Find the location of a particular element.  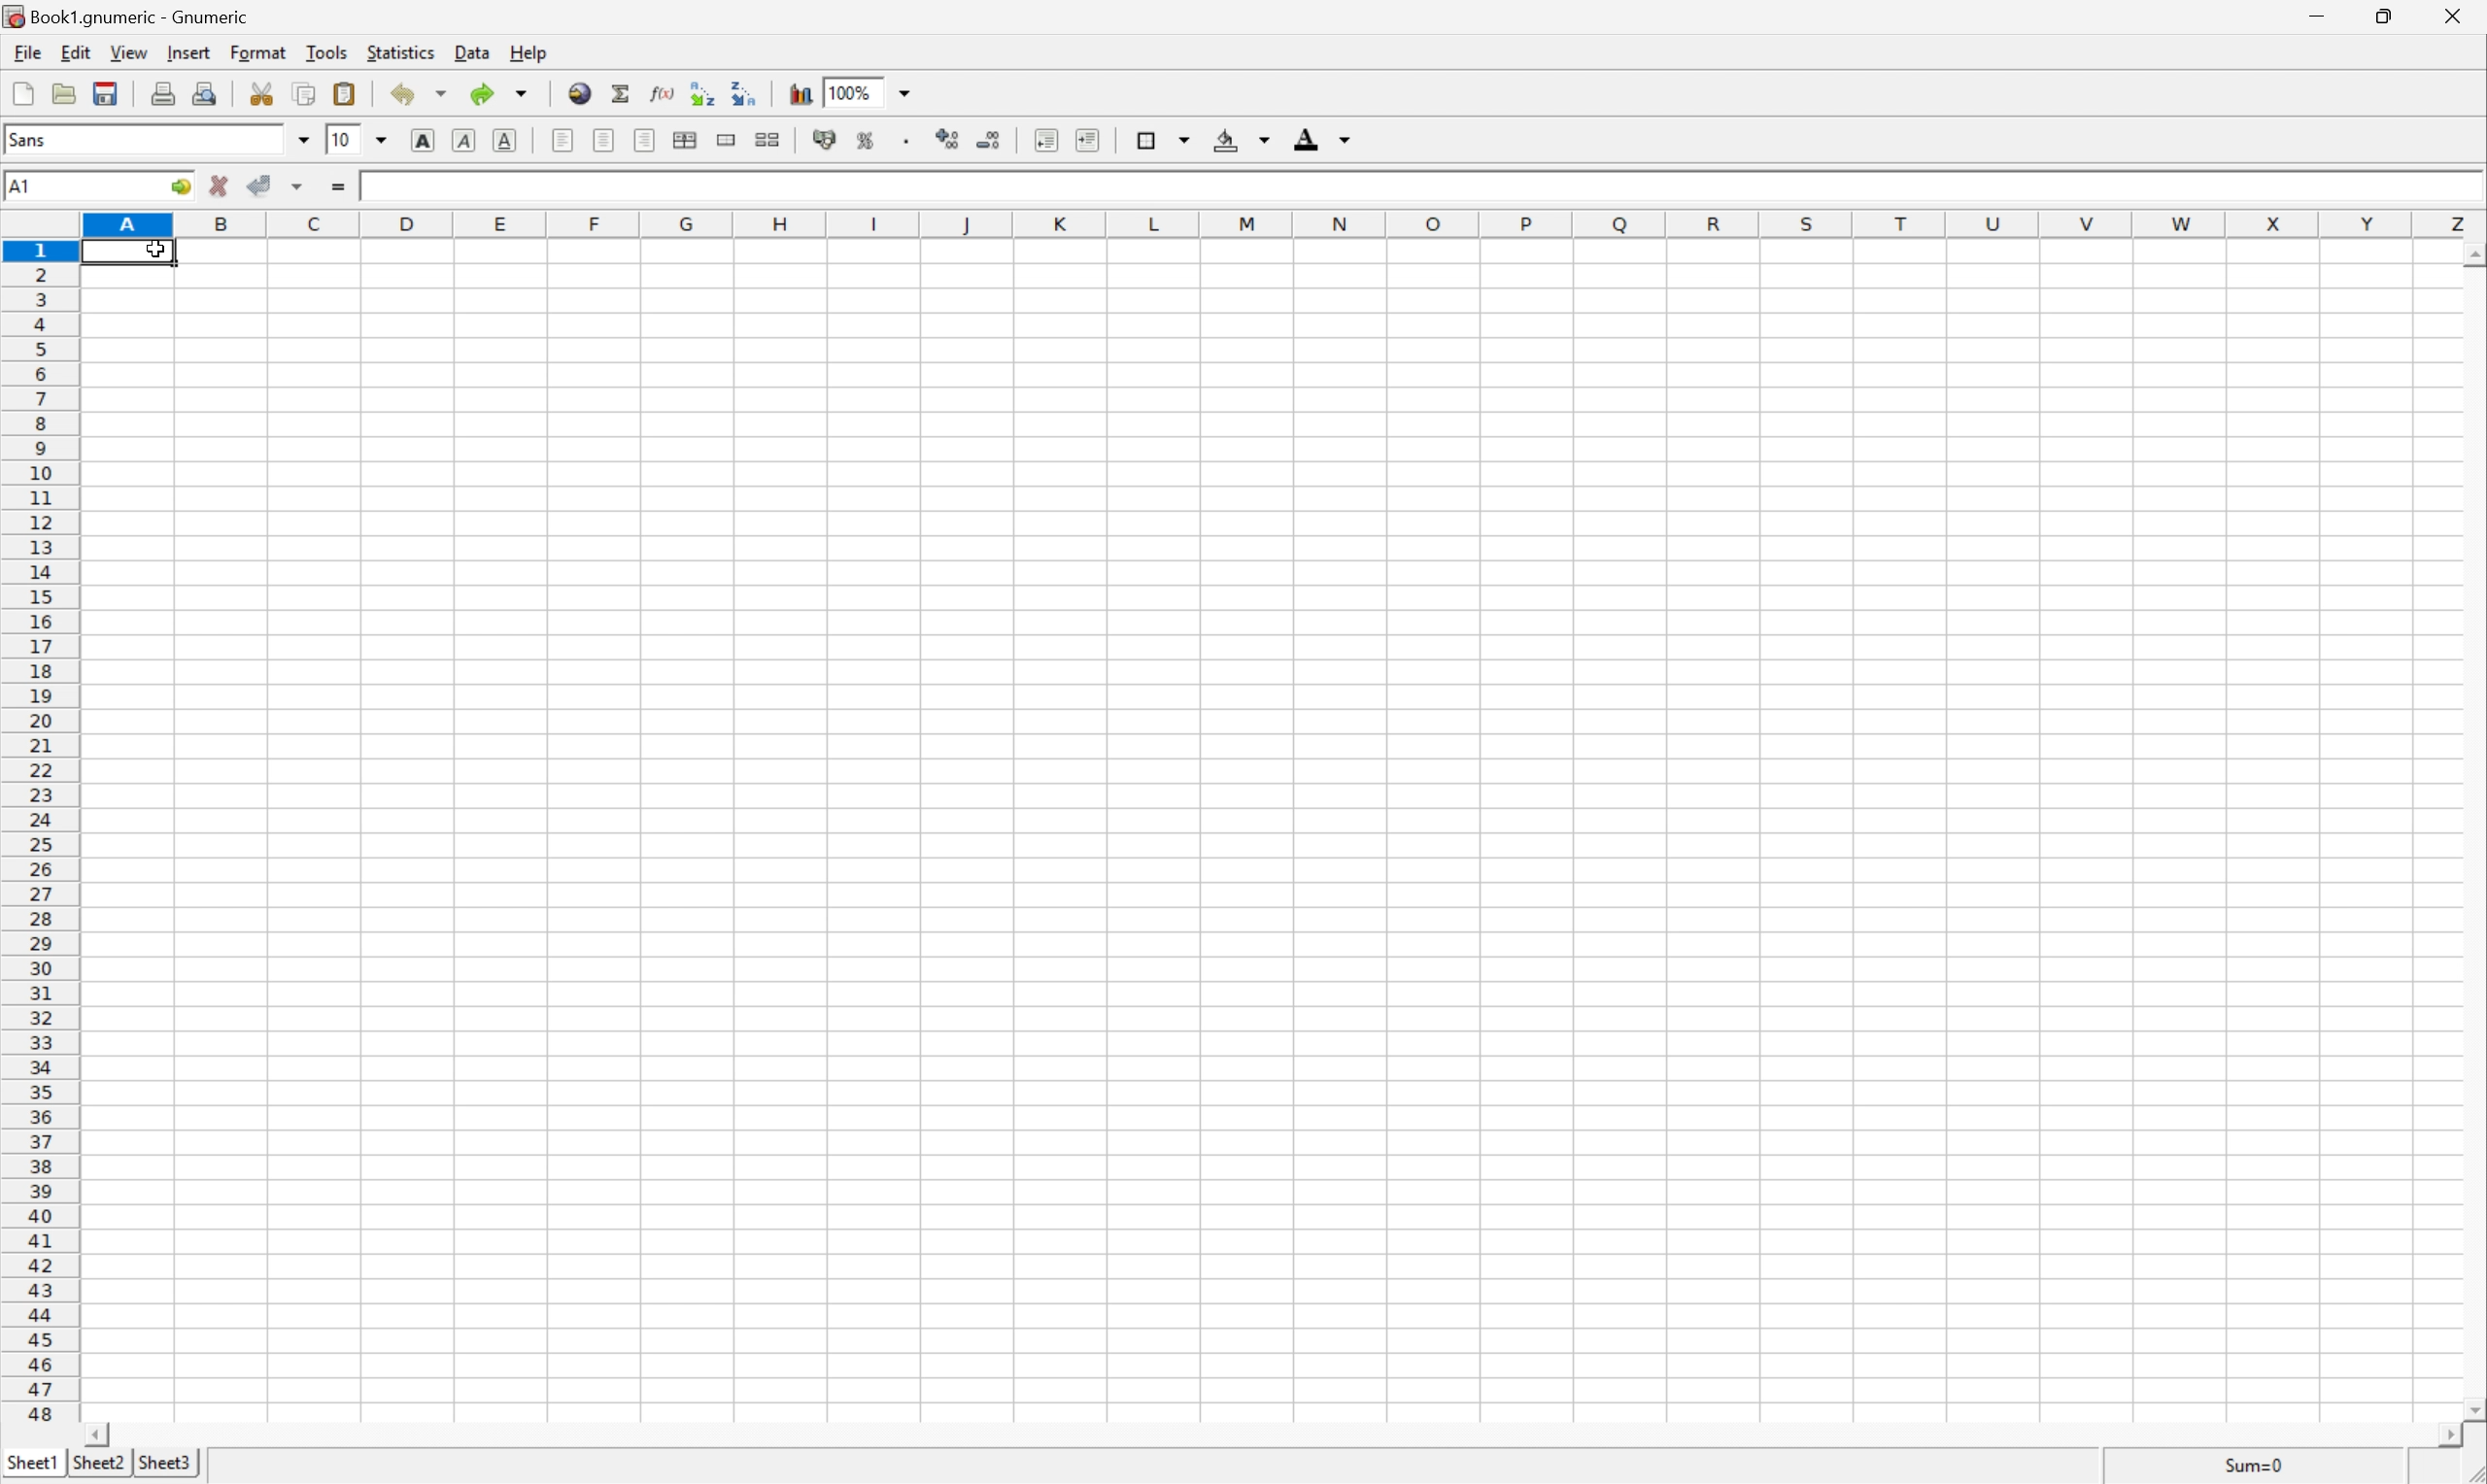

scroll left is located at coordinates (101, 1434).